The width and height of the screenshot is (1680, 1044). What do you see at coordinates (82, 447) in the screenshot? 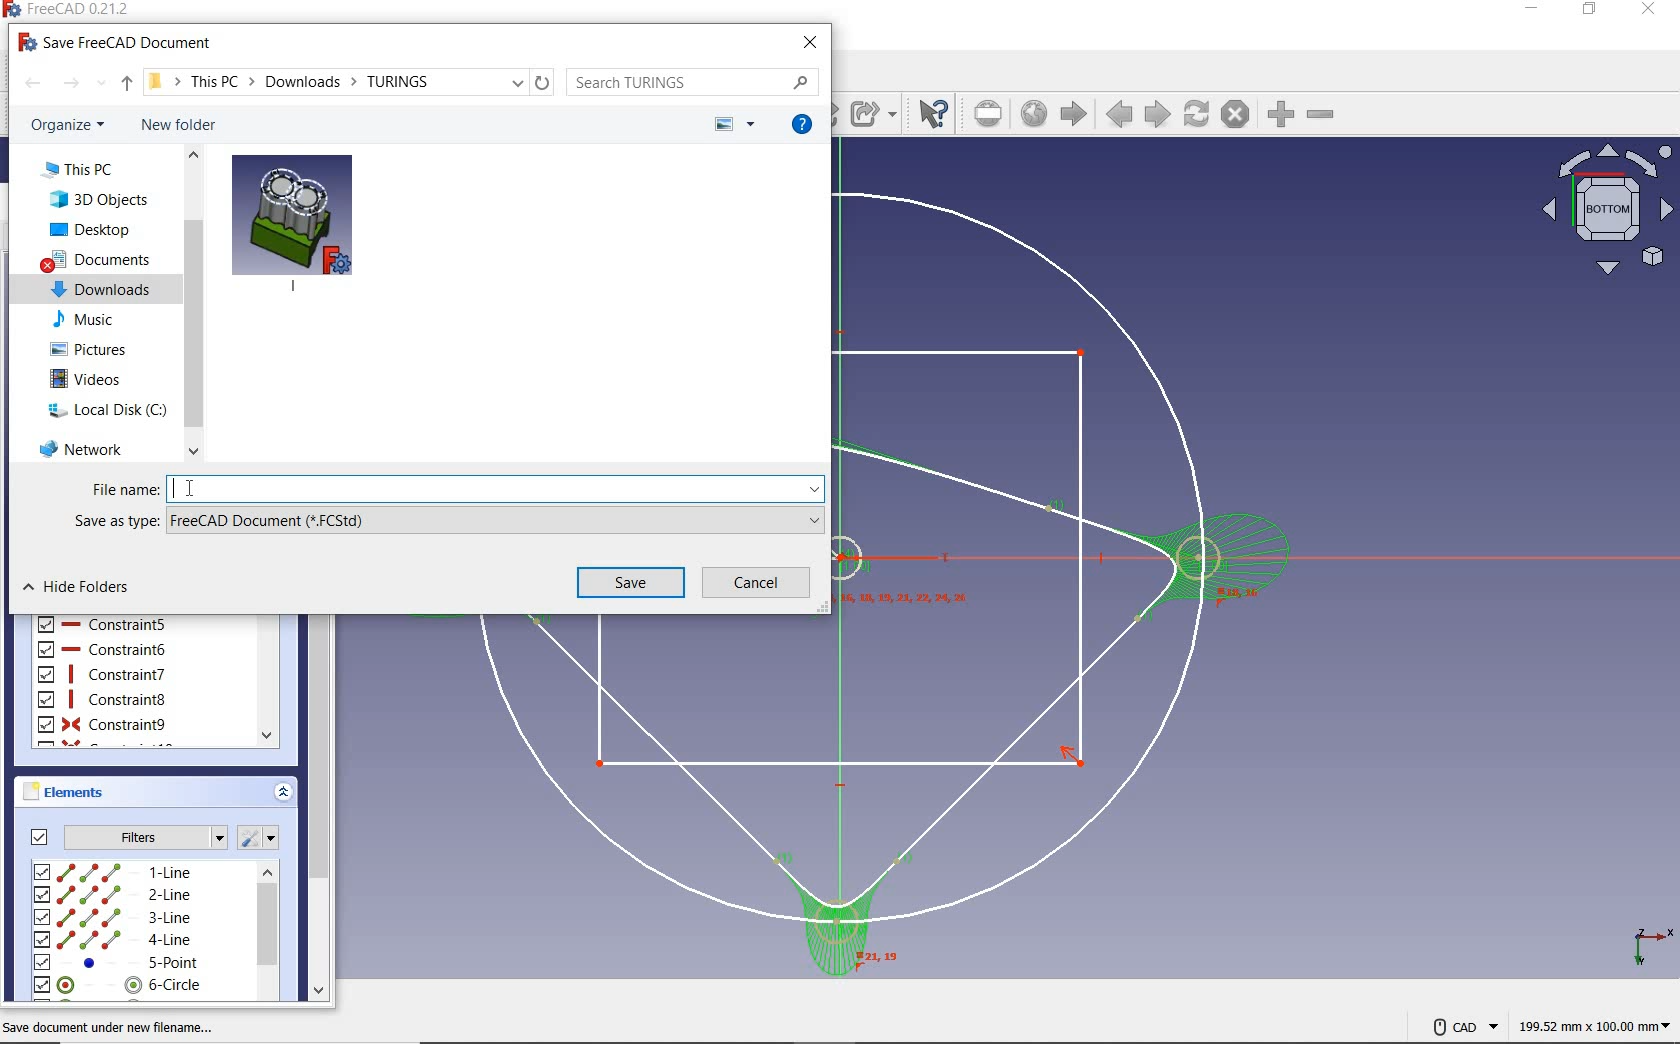
I see `Network` at bounding box center [82, 447].